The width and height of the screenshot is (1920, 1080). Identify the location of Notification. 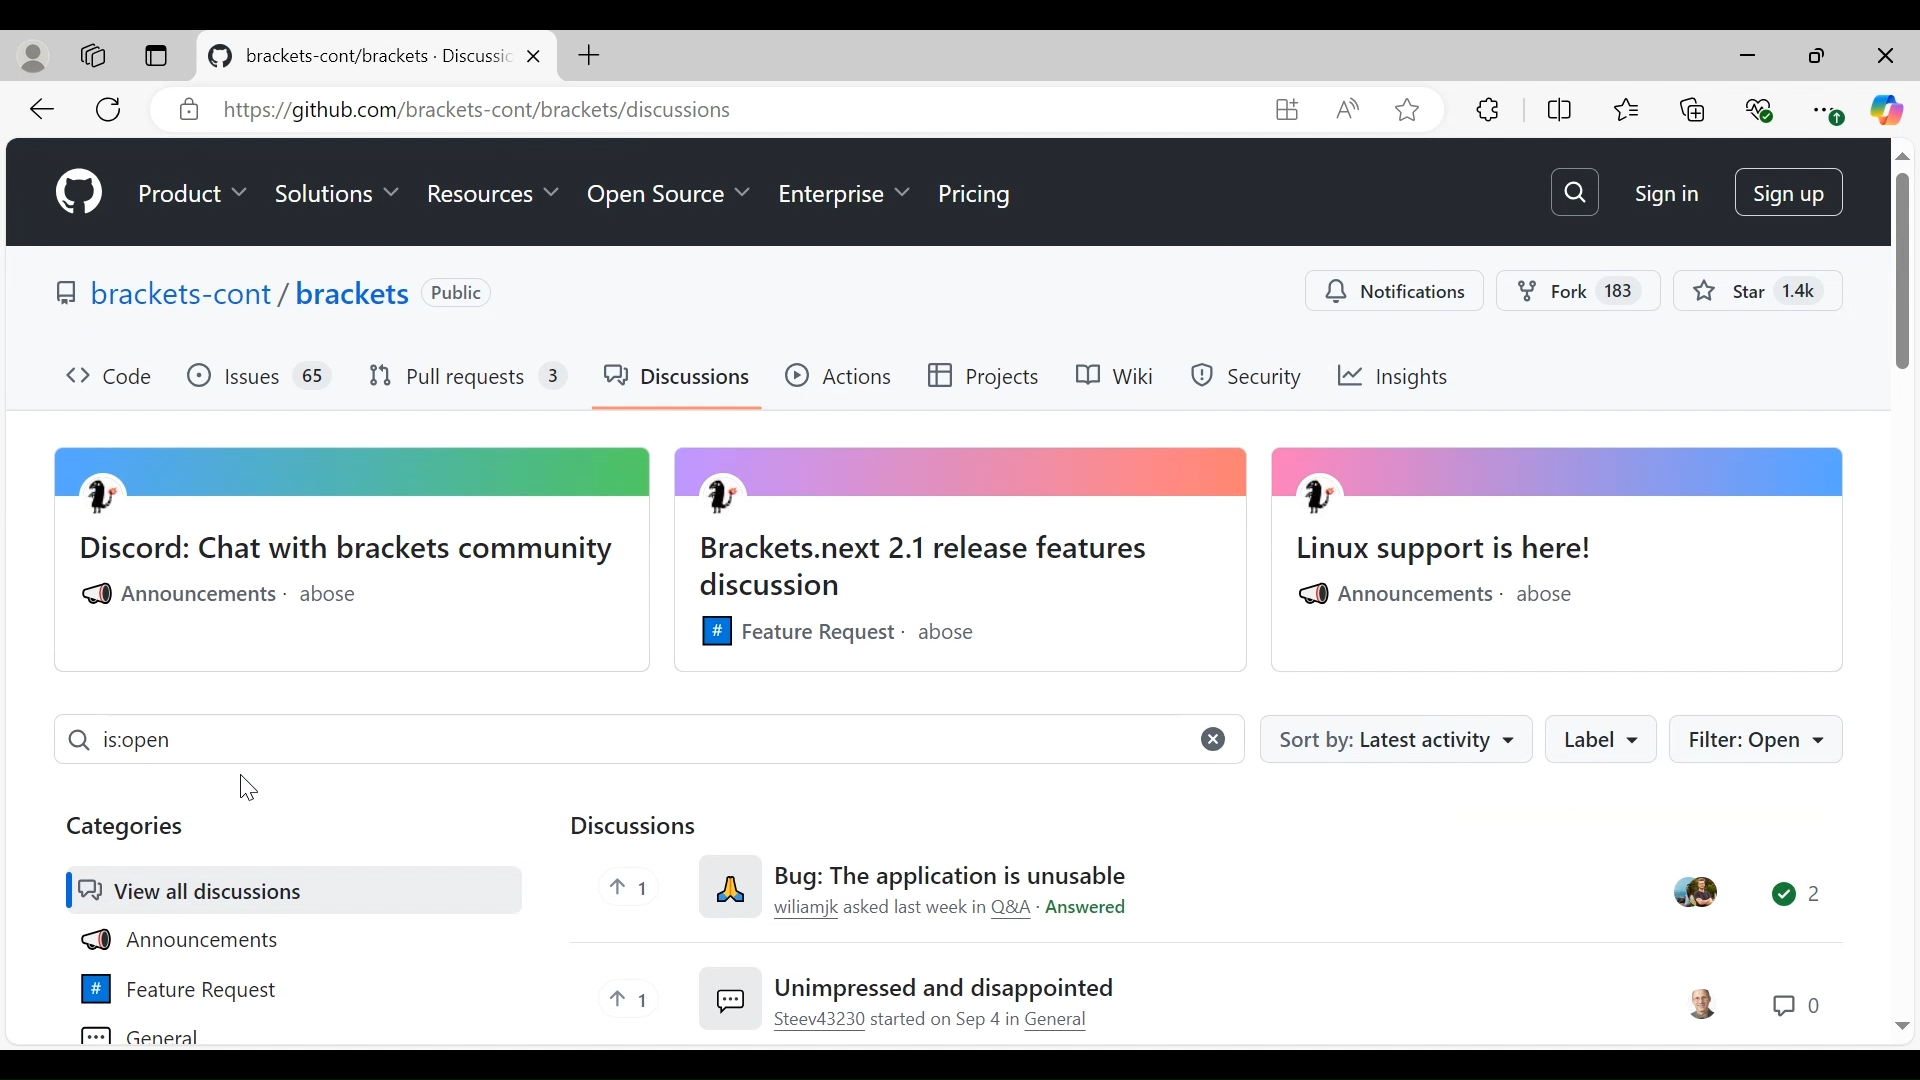
(1396, 293).